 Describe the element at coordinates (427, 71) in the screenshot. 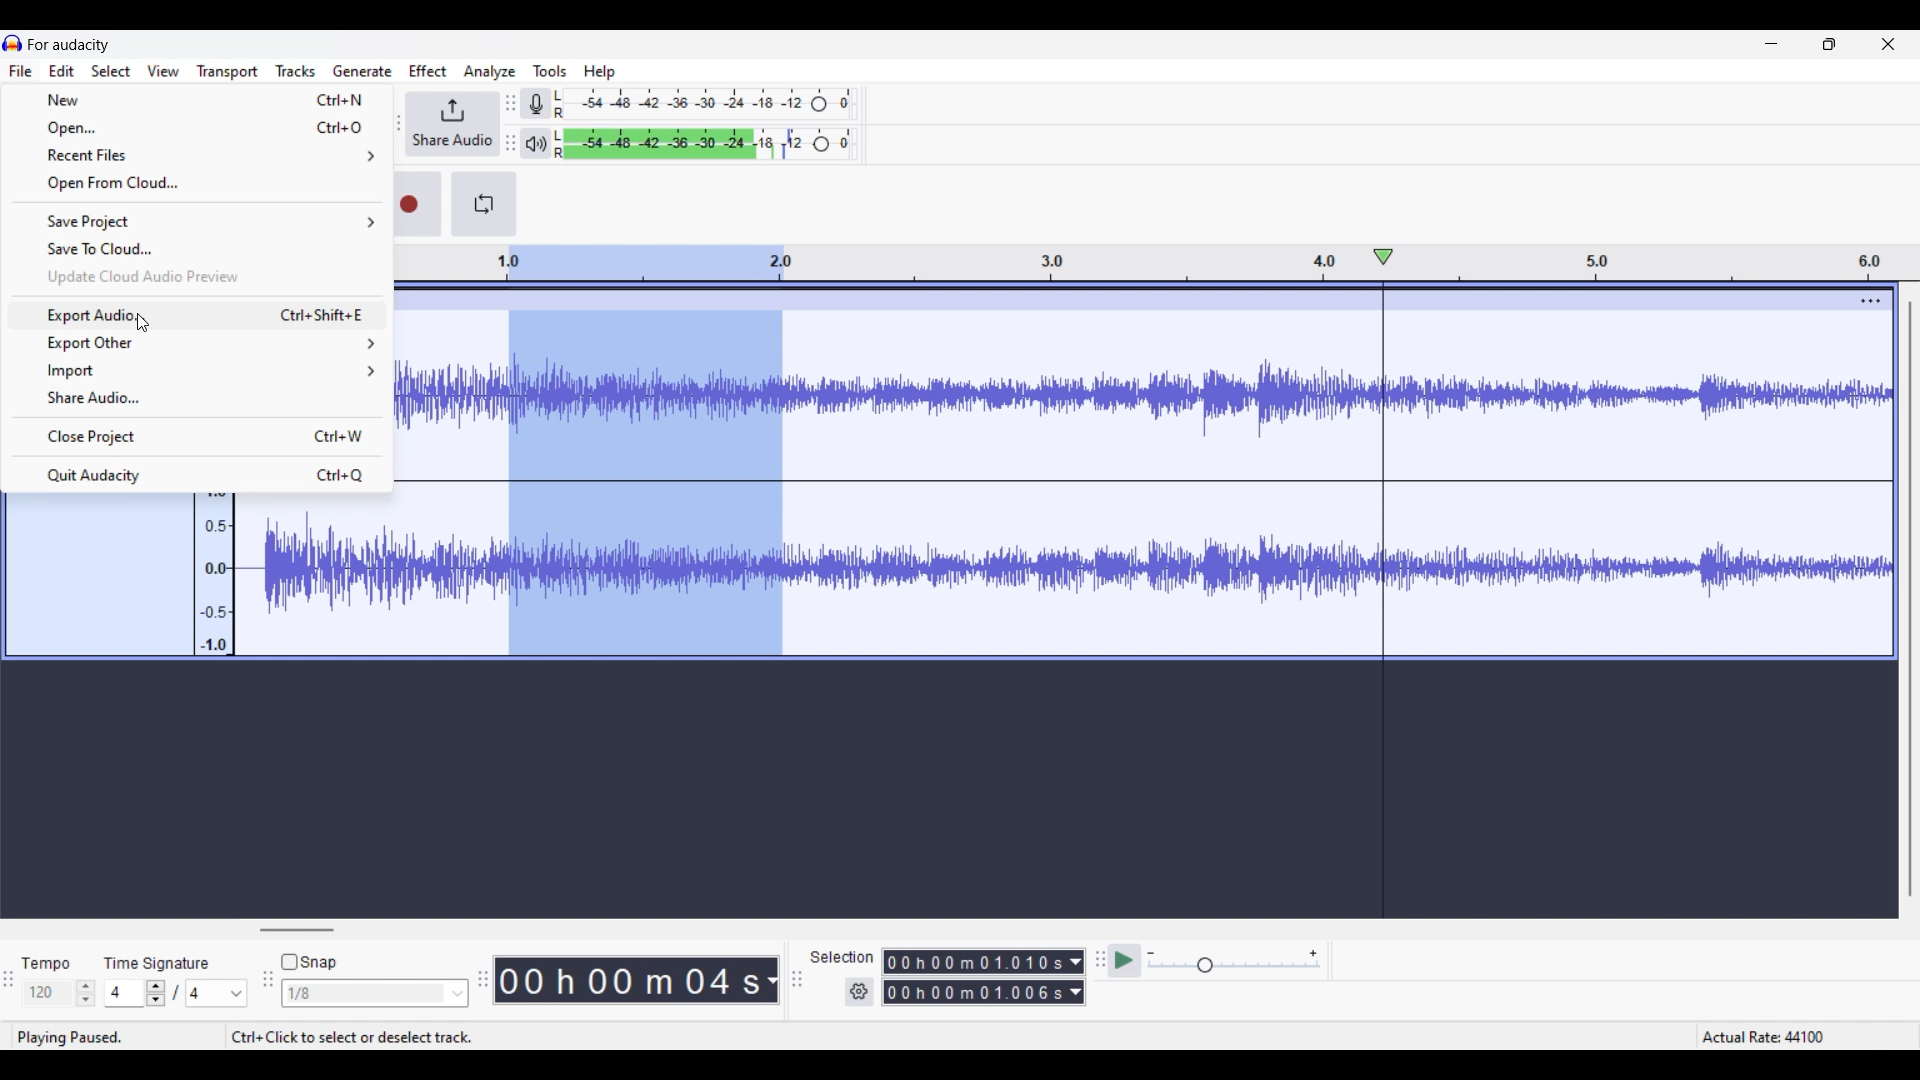

I see `Effect menu` at that location.